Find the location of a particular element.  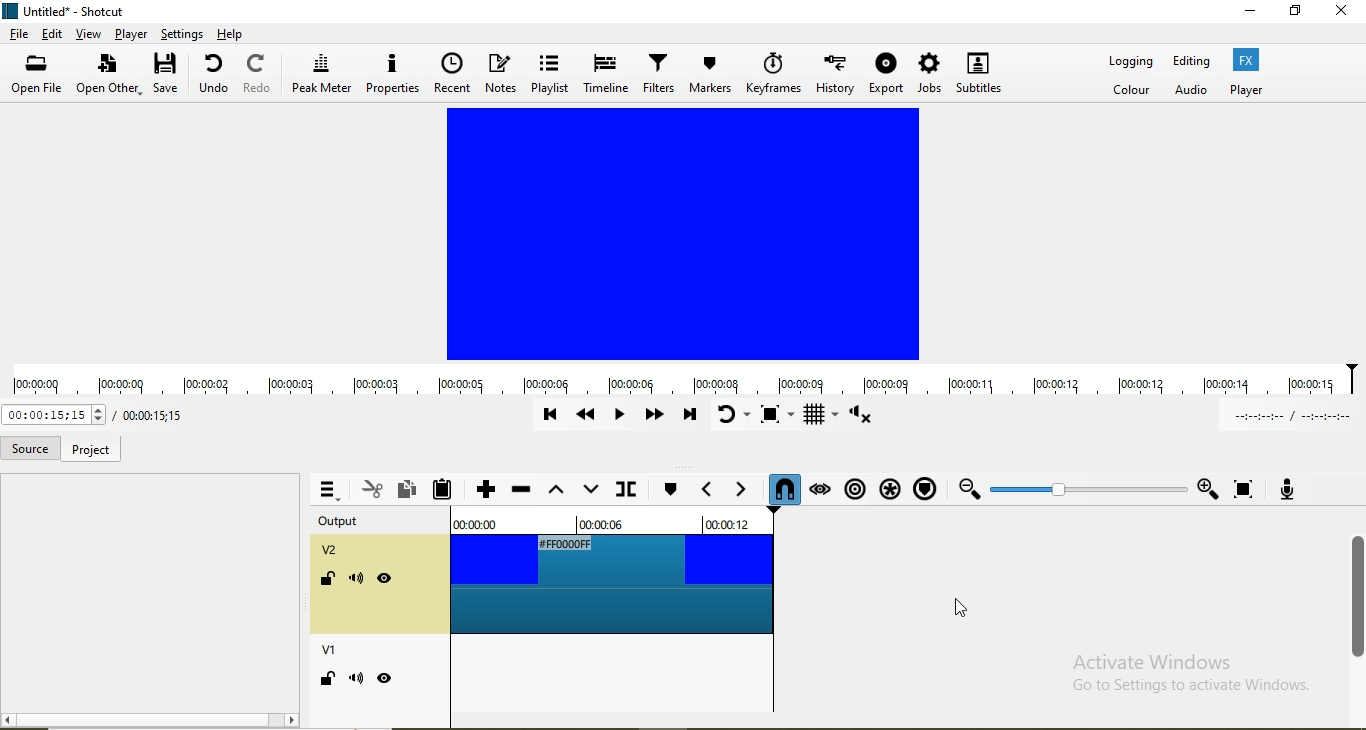

Editing is located at coordinates (1191, 61).